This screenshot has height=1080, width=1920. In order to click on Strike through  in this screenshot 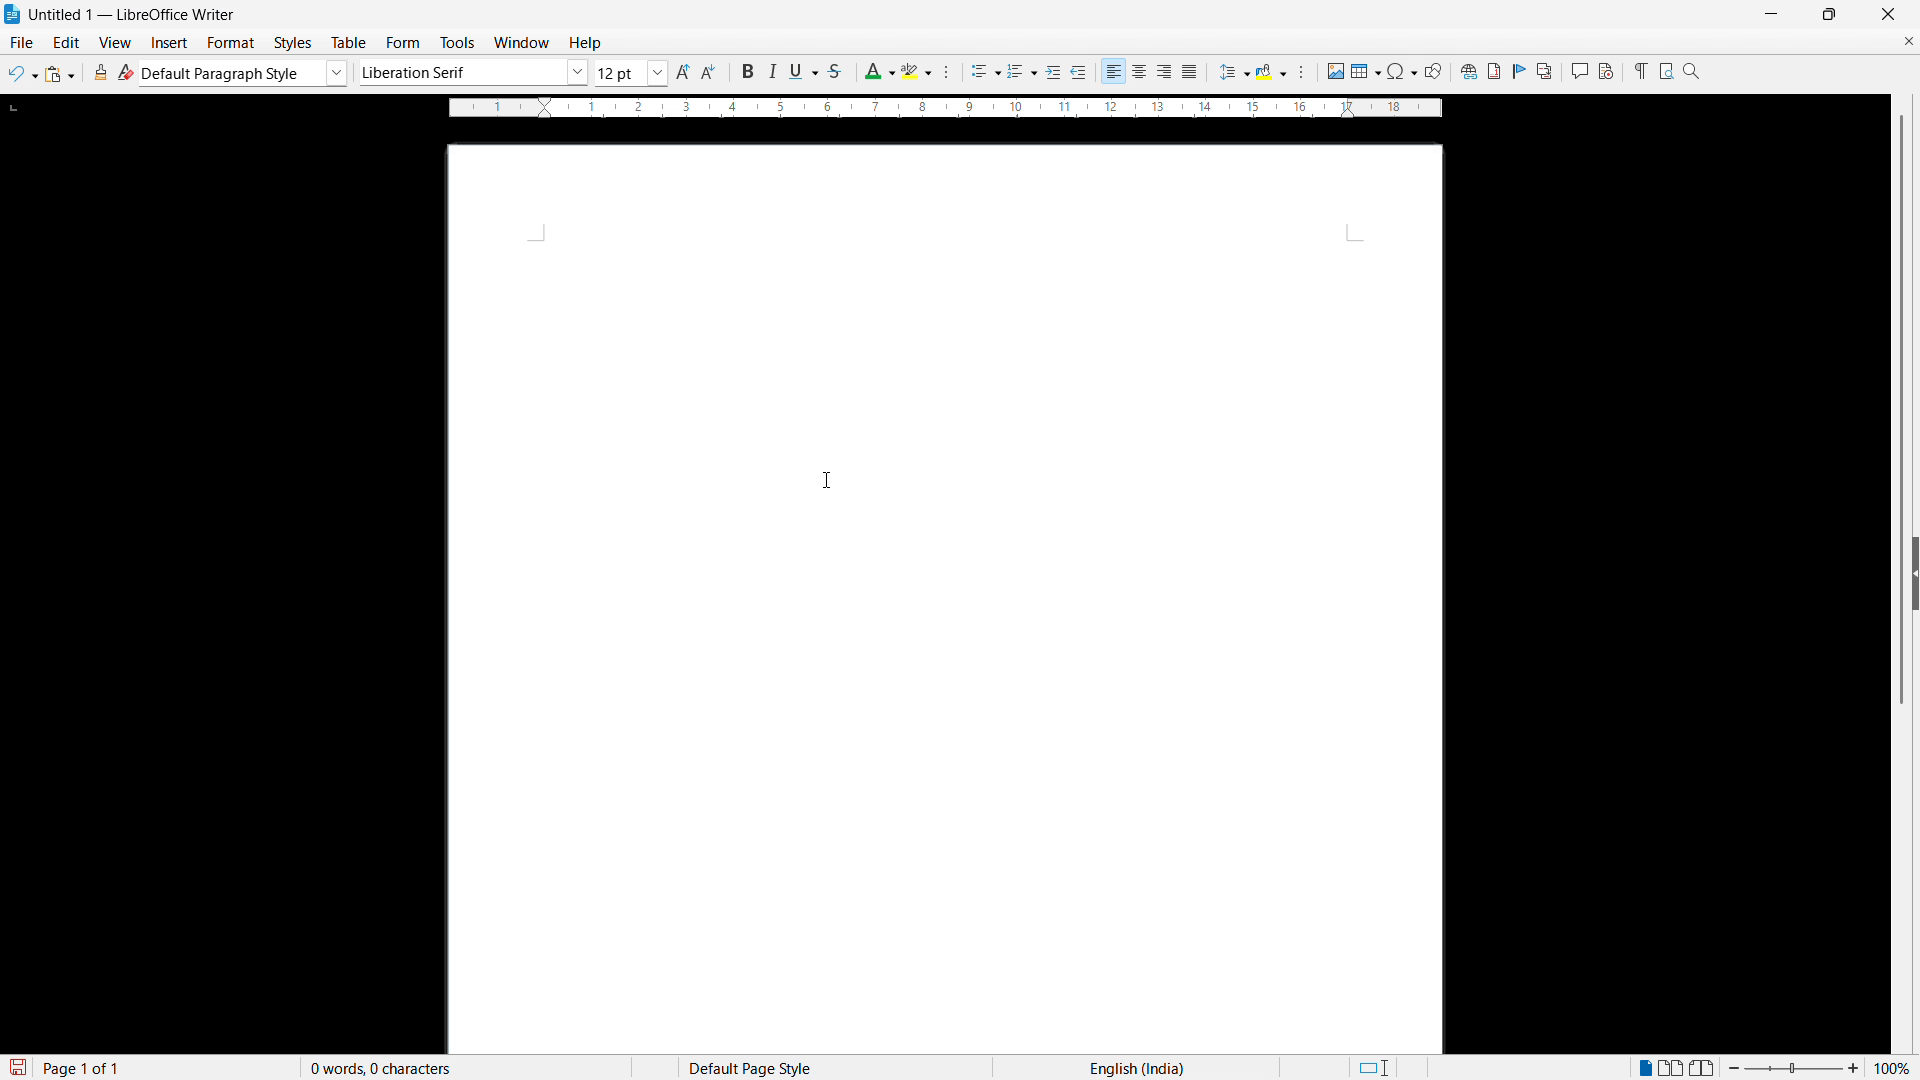, I will do `click(834, 71)`.